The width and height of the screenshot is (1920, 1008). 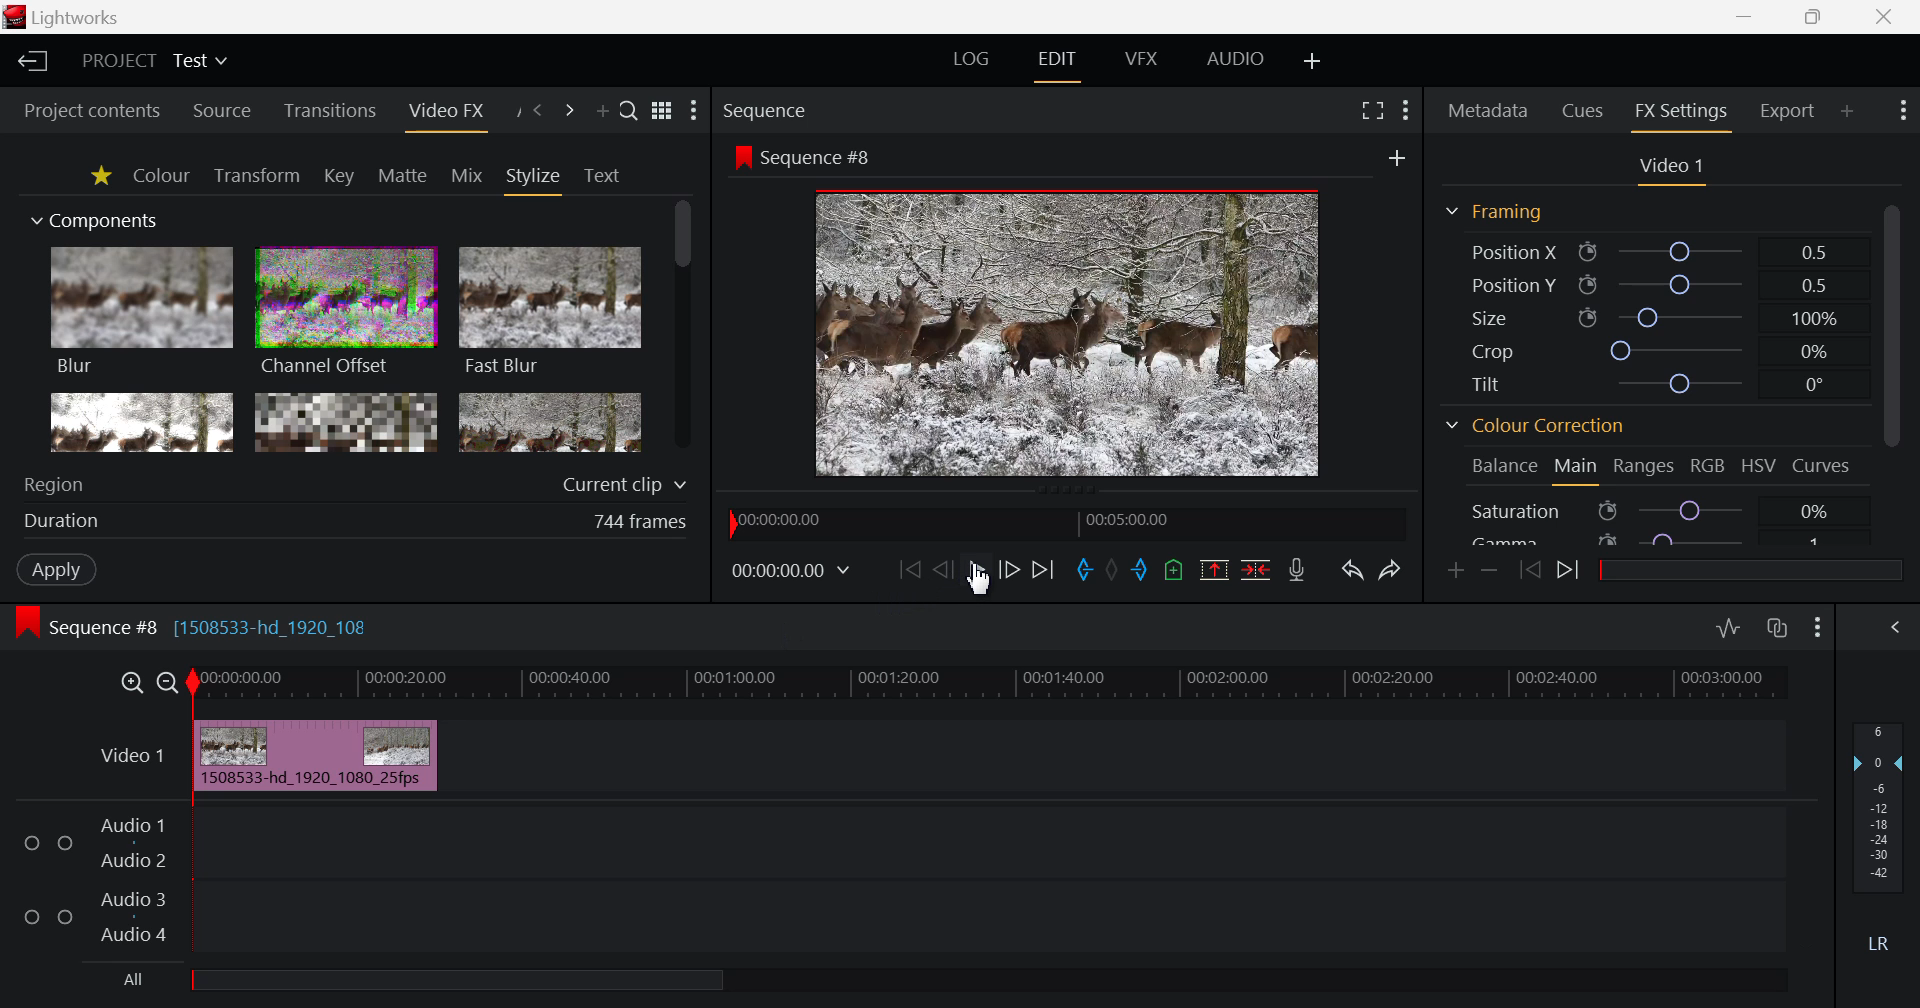 What do you see at coordinates (1584, 112) in the screenshot?
I see `Cues` at bounding box center [1584, 112].